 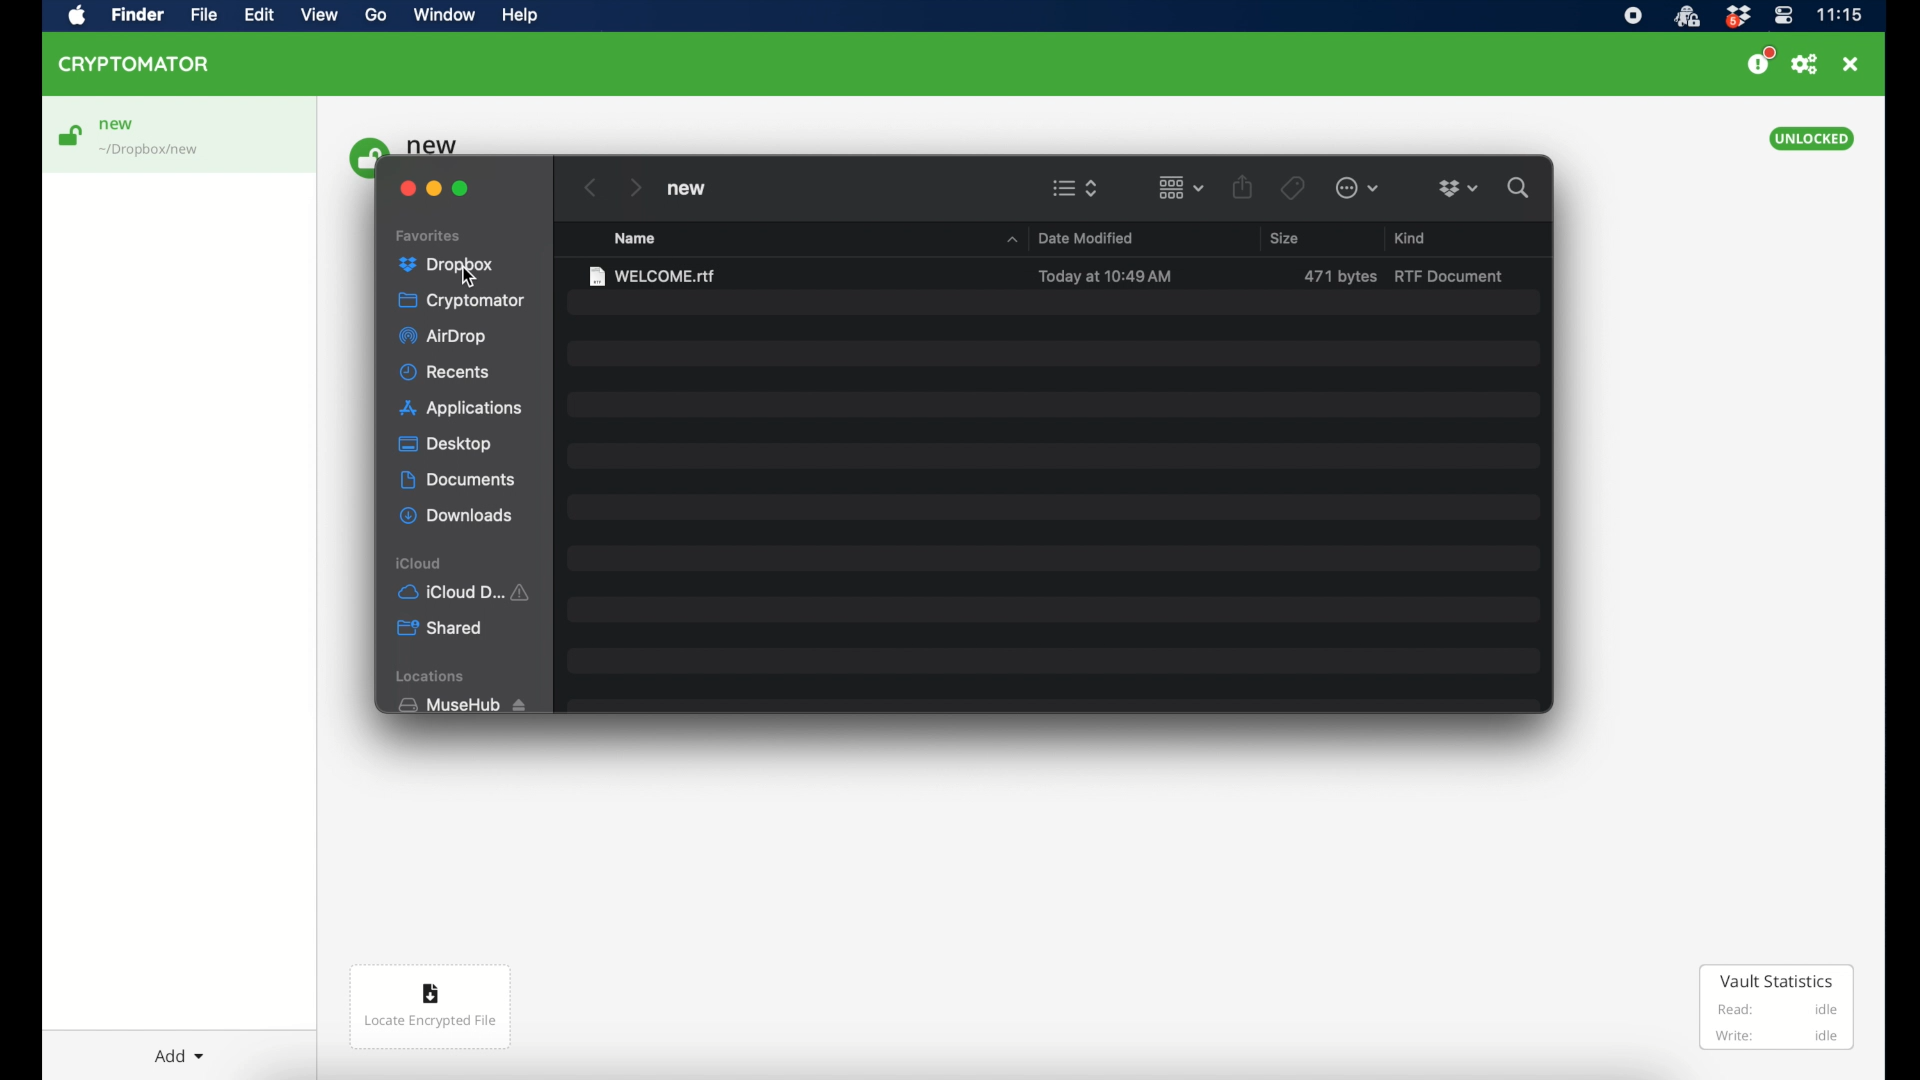 What do you see at coordinates (1105, 277) in the screenshot?
I see `date` at bounding box center [1105, 277].